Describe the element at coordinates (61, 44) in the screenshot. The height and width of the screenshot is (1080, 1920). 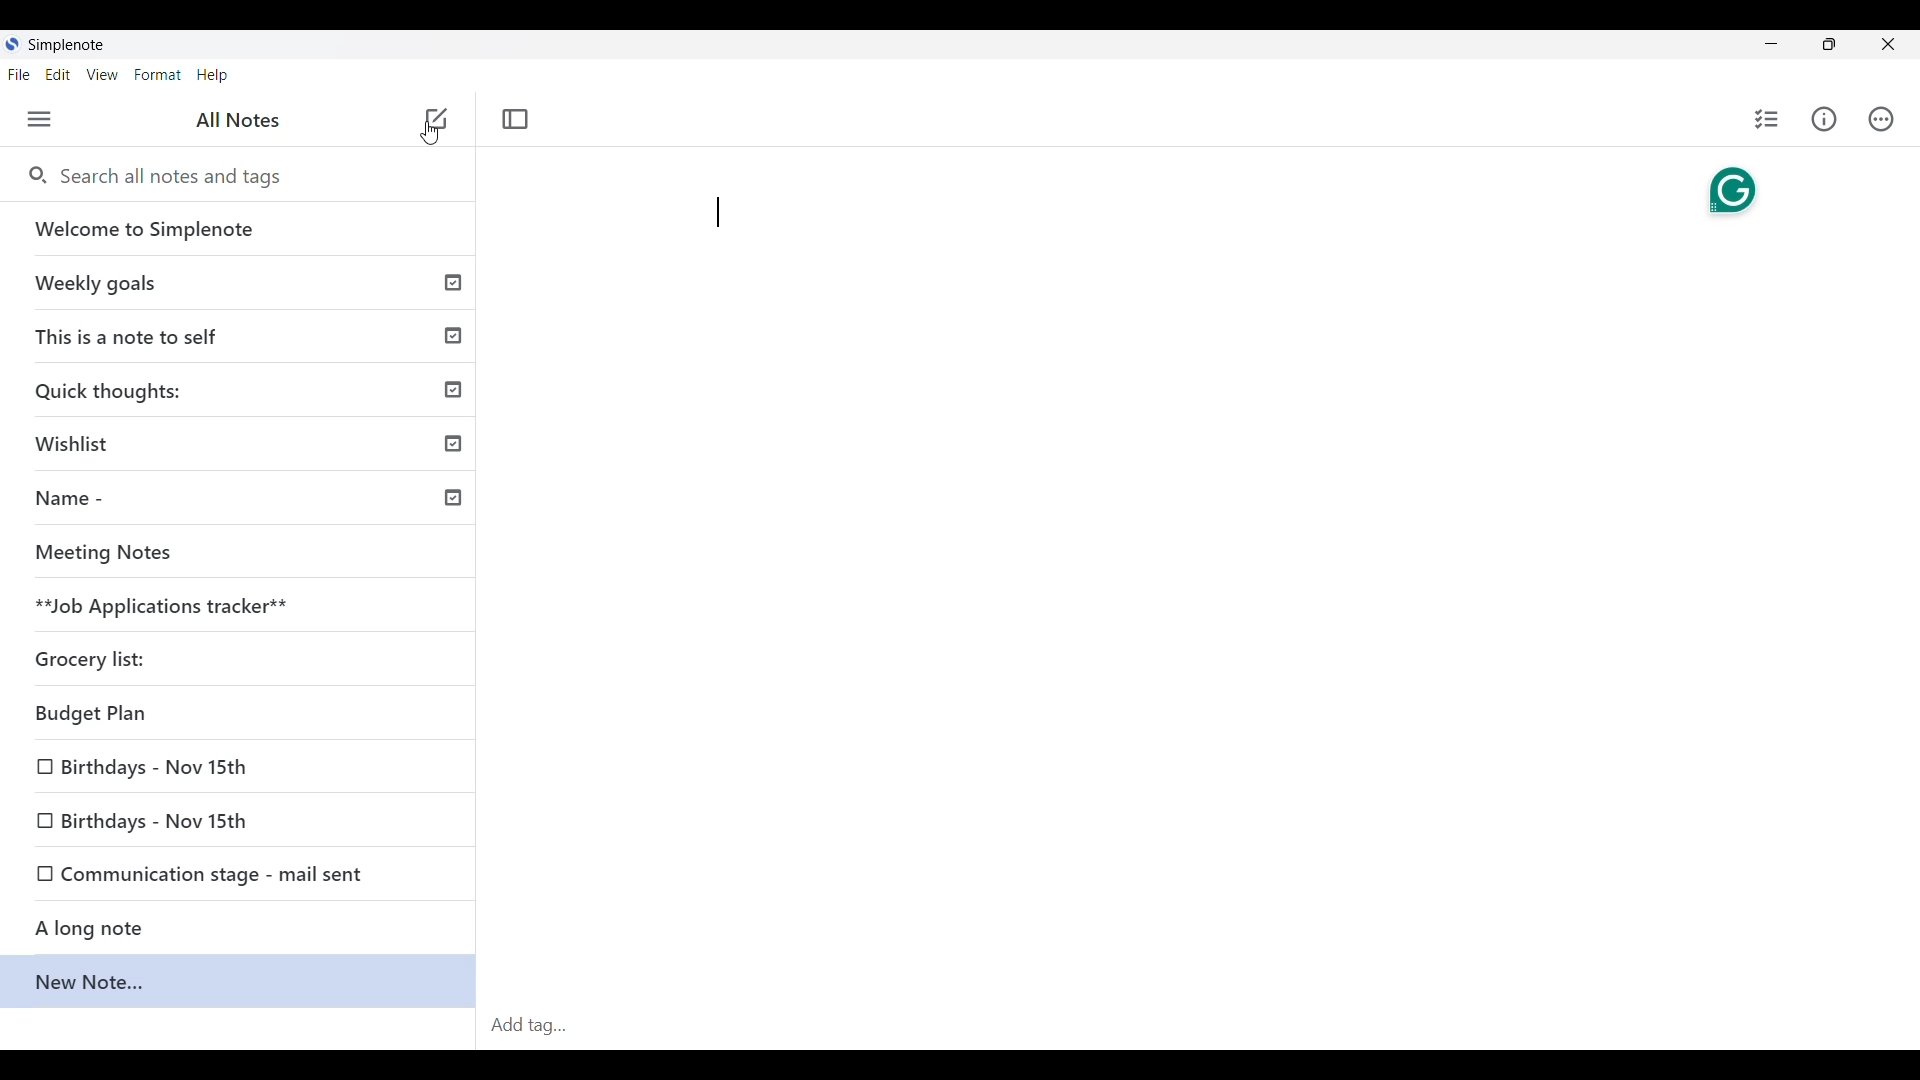
I see `SimpleNote` at that location.